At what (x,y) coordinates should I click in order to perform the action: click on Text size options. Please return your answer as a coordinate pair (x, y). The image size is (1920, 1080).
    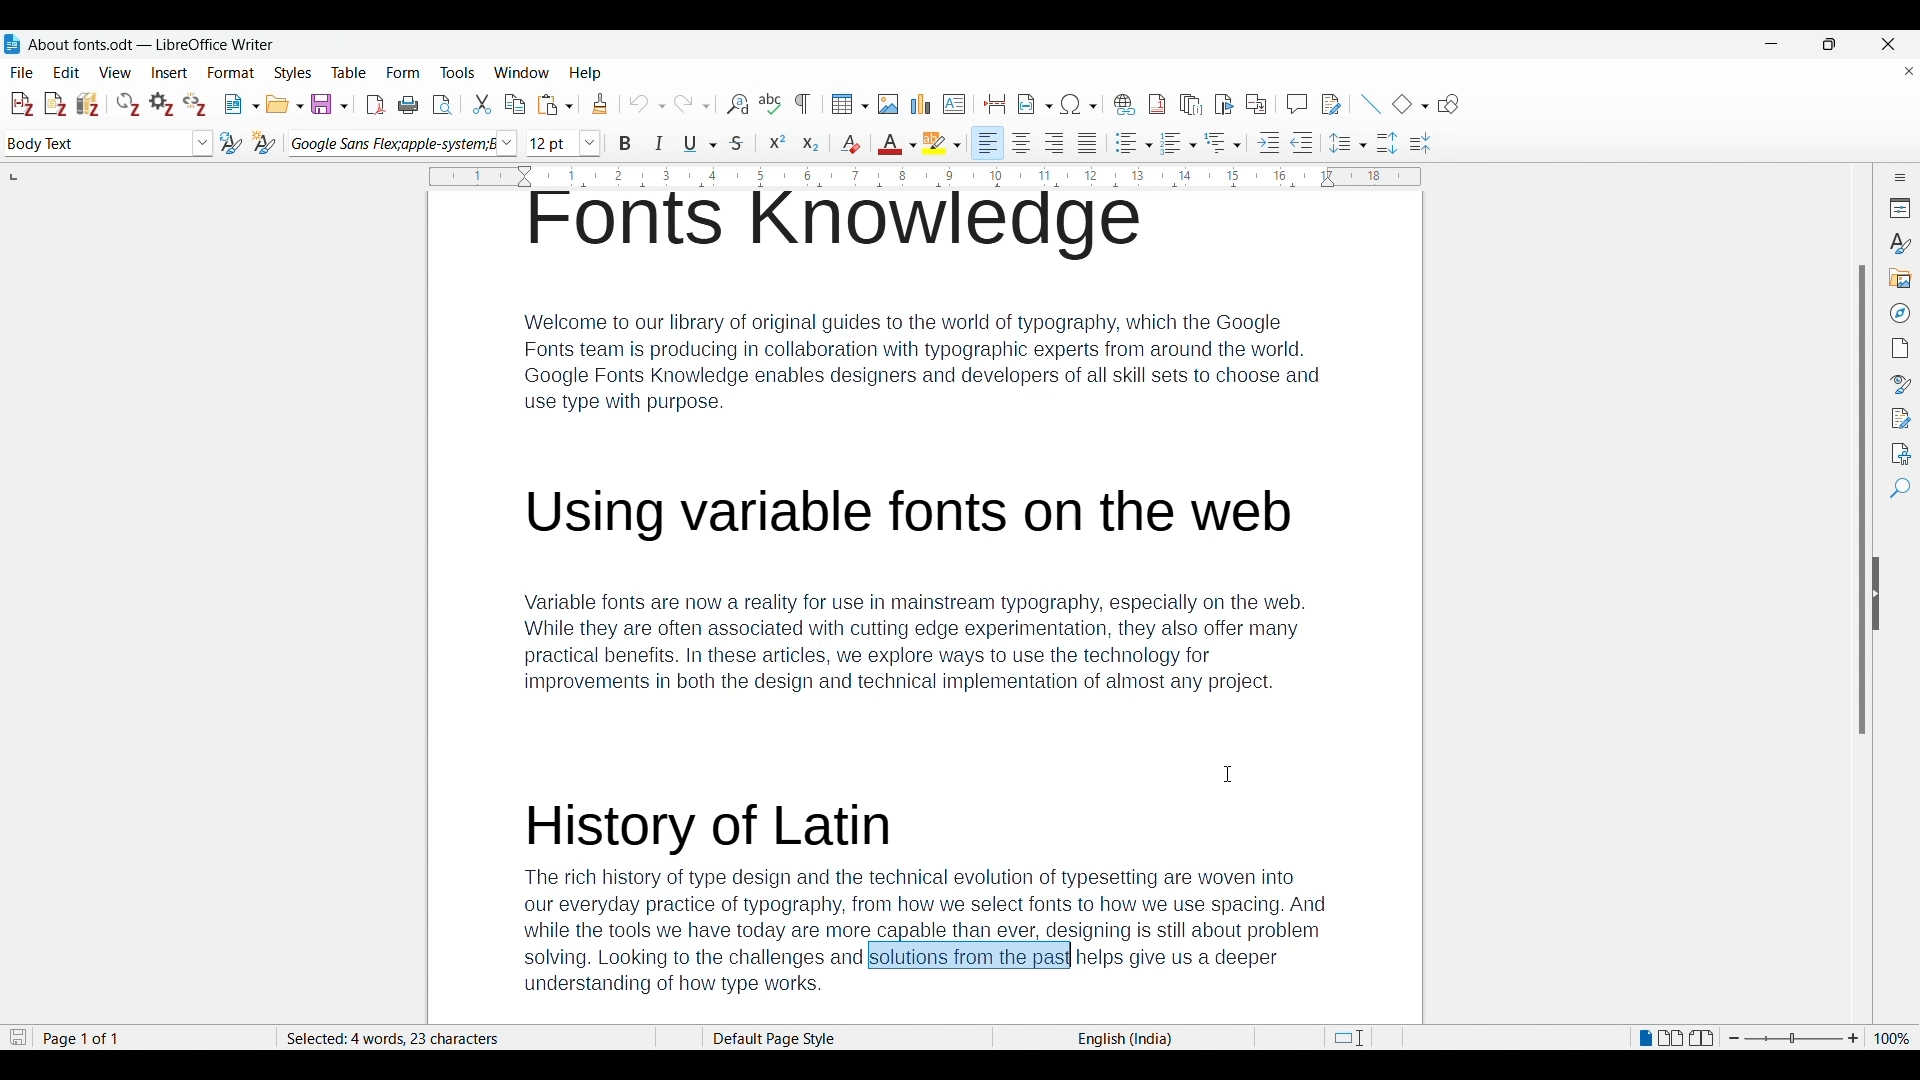
    Looking at the image, I should click on (590, 144).